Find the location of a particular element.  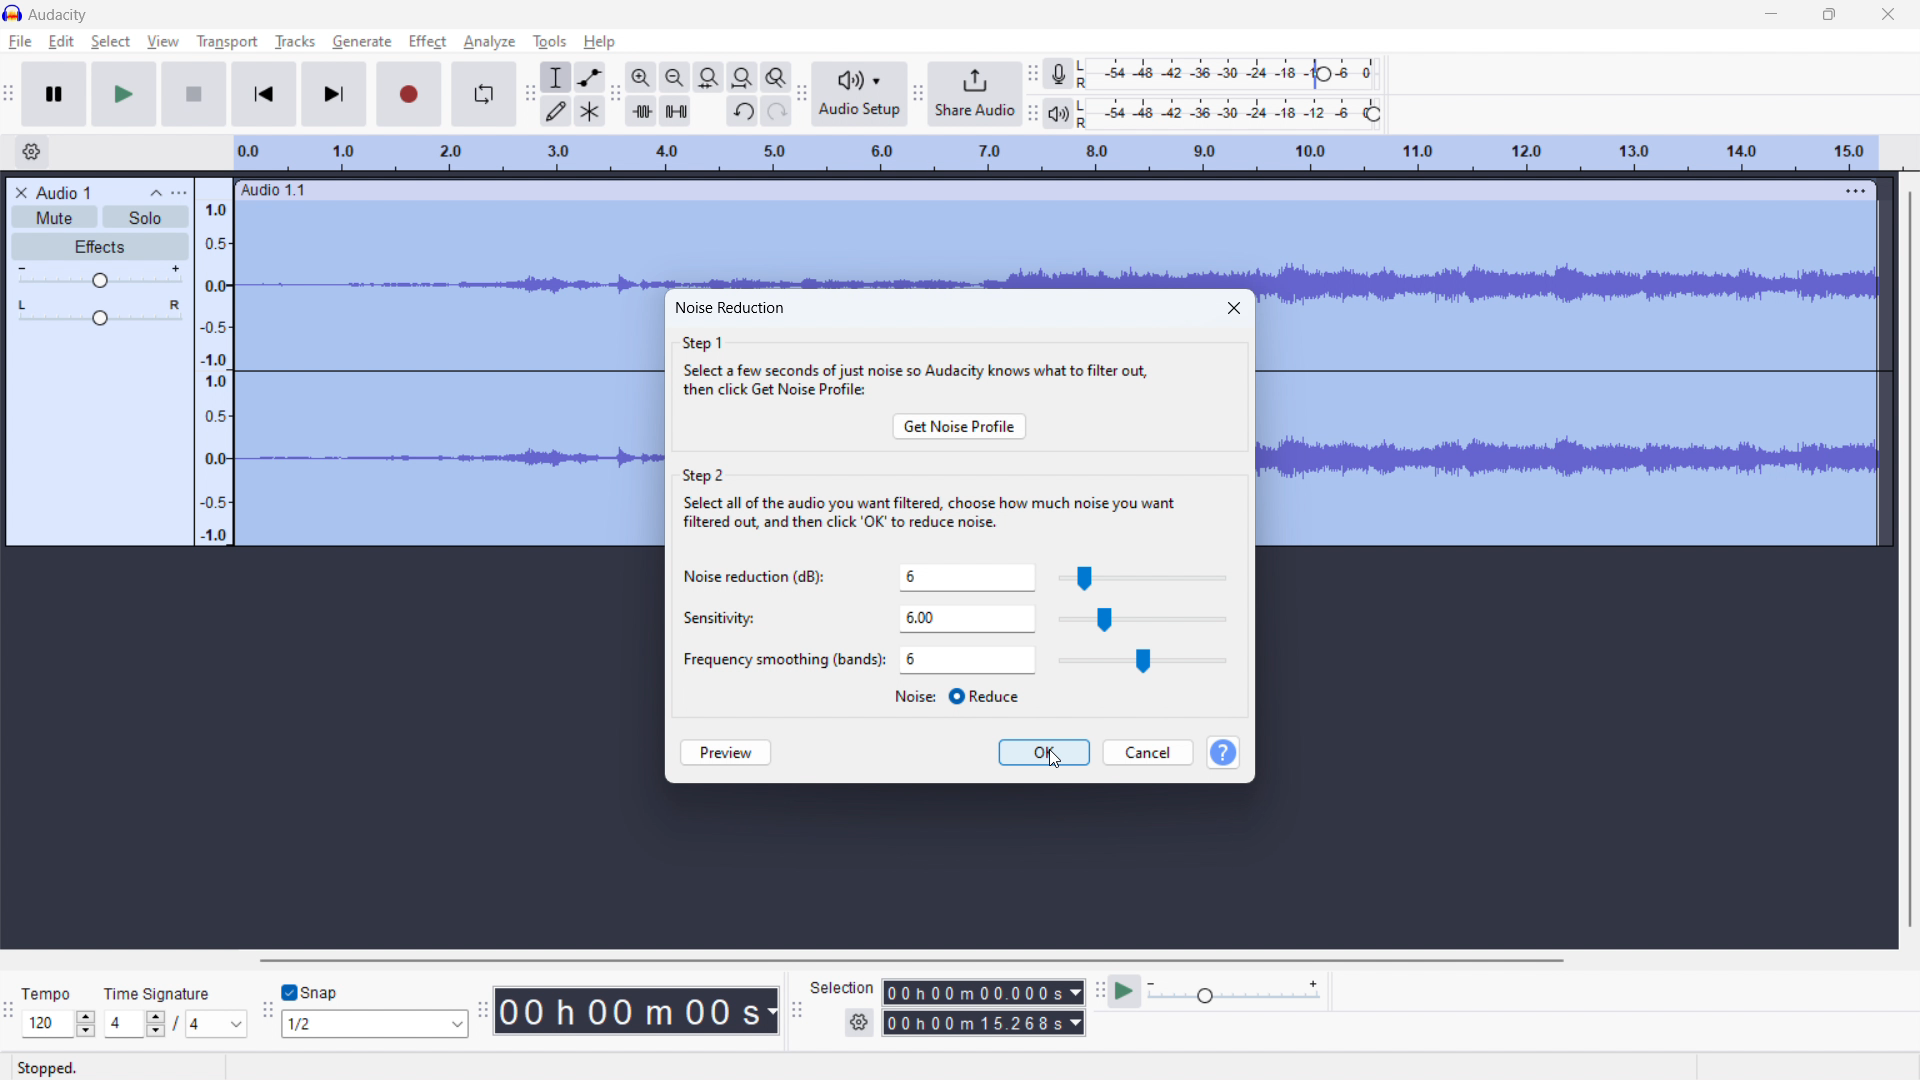

generate is located at coordinates (362, 42).